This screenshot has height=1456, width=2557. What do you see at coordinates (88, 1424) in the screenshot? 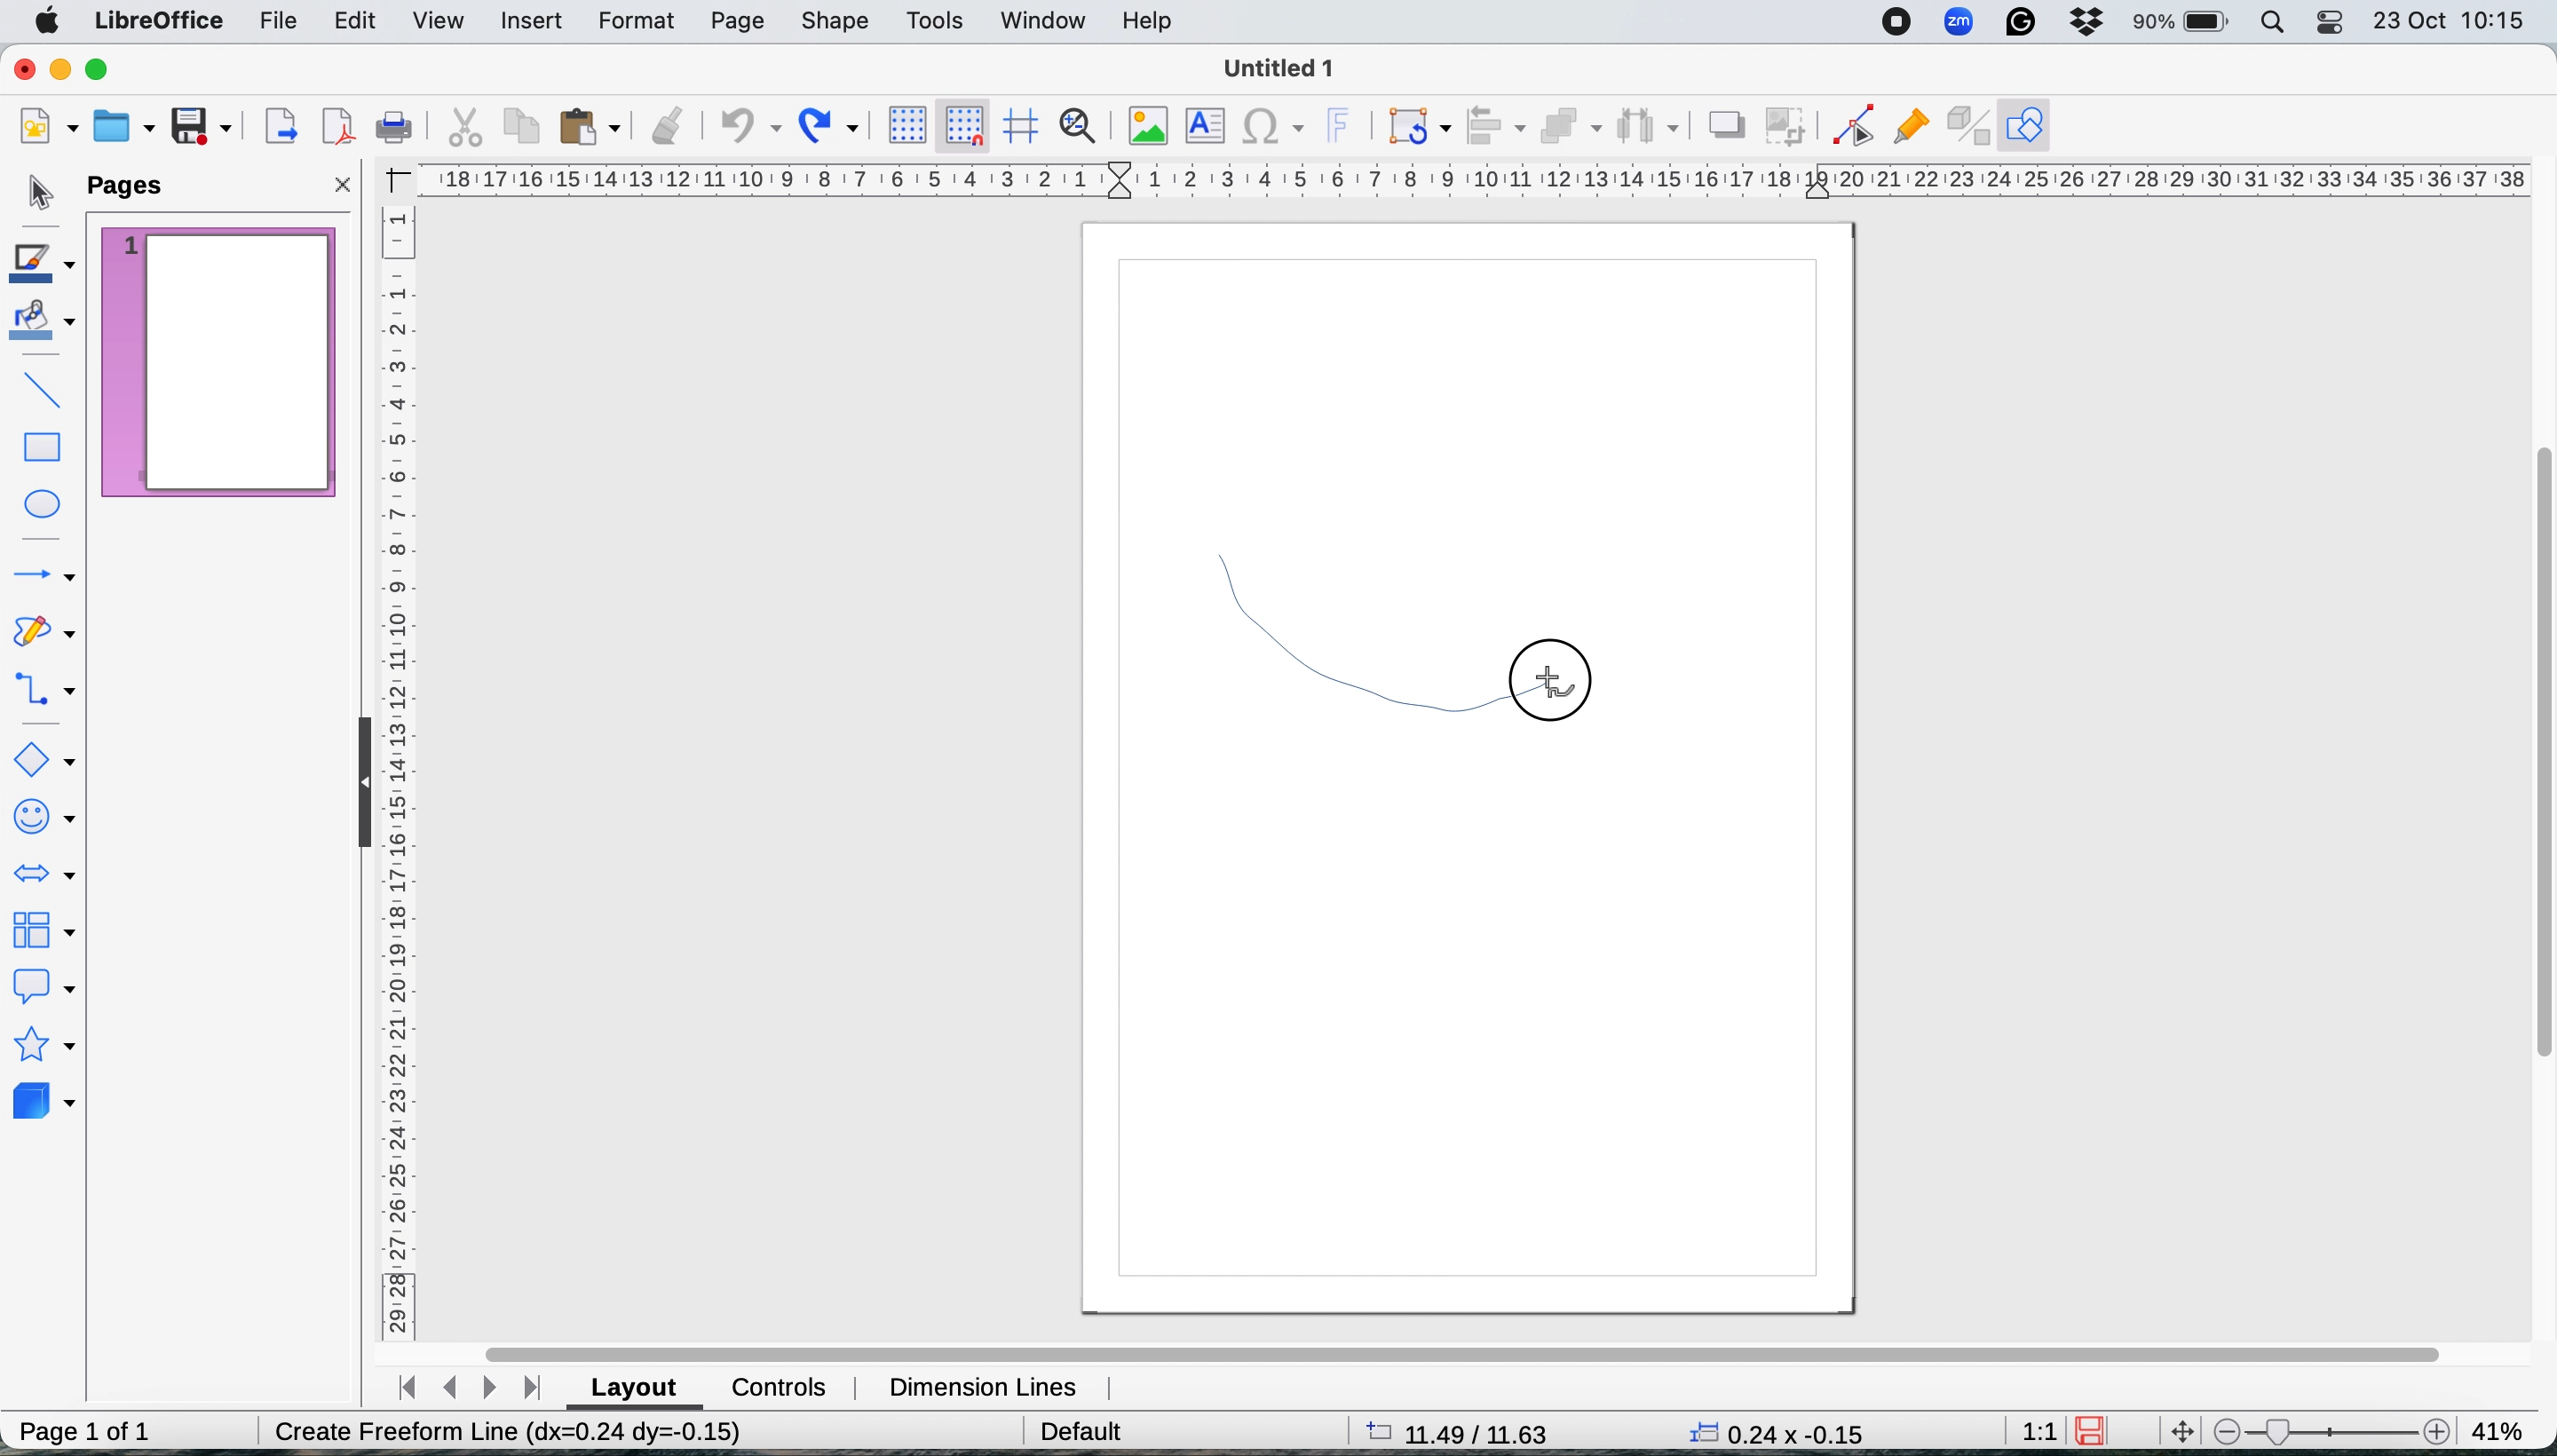
I see `page 1 of 1` at bounding box center [88, 1424].